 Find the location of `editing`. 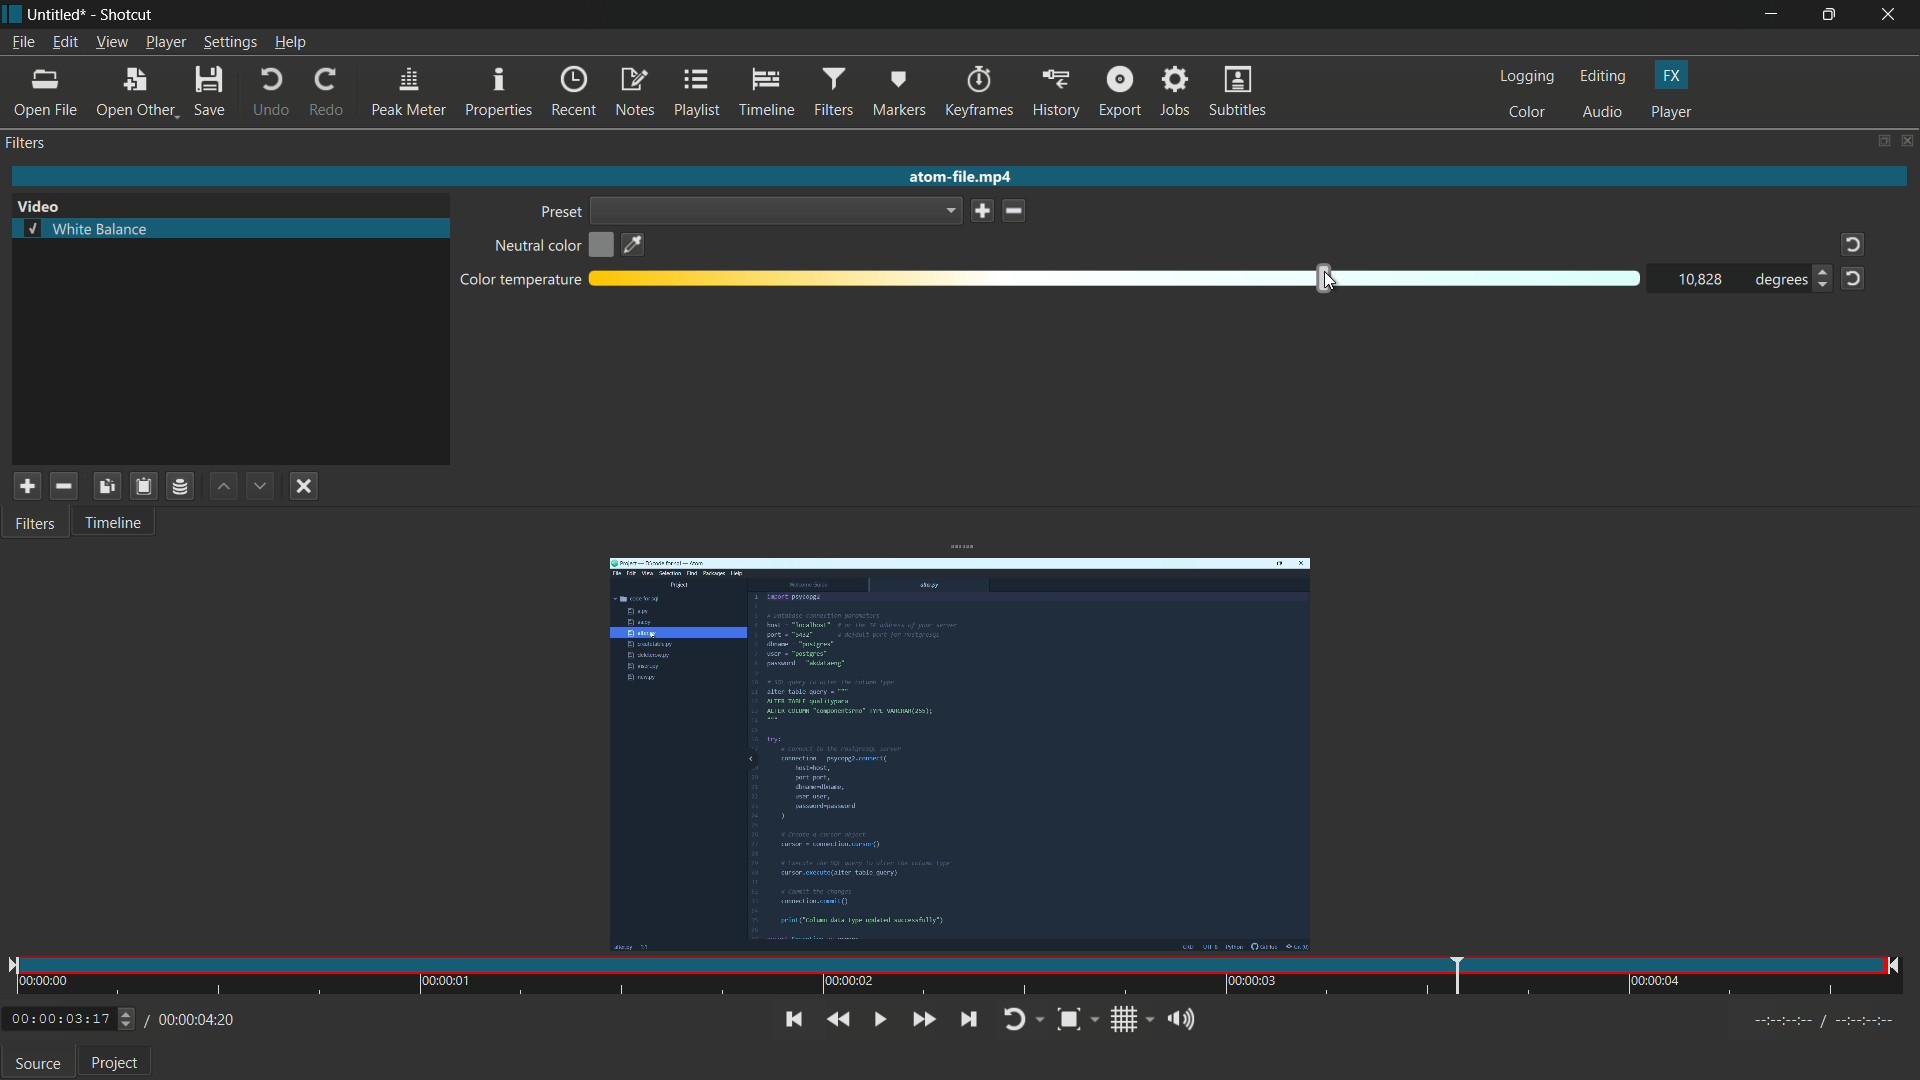

editing is located at coordinates (1603, 78).